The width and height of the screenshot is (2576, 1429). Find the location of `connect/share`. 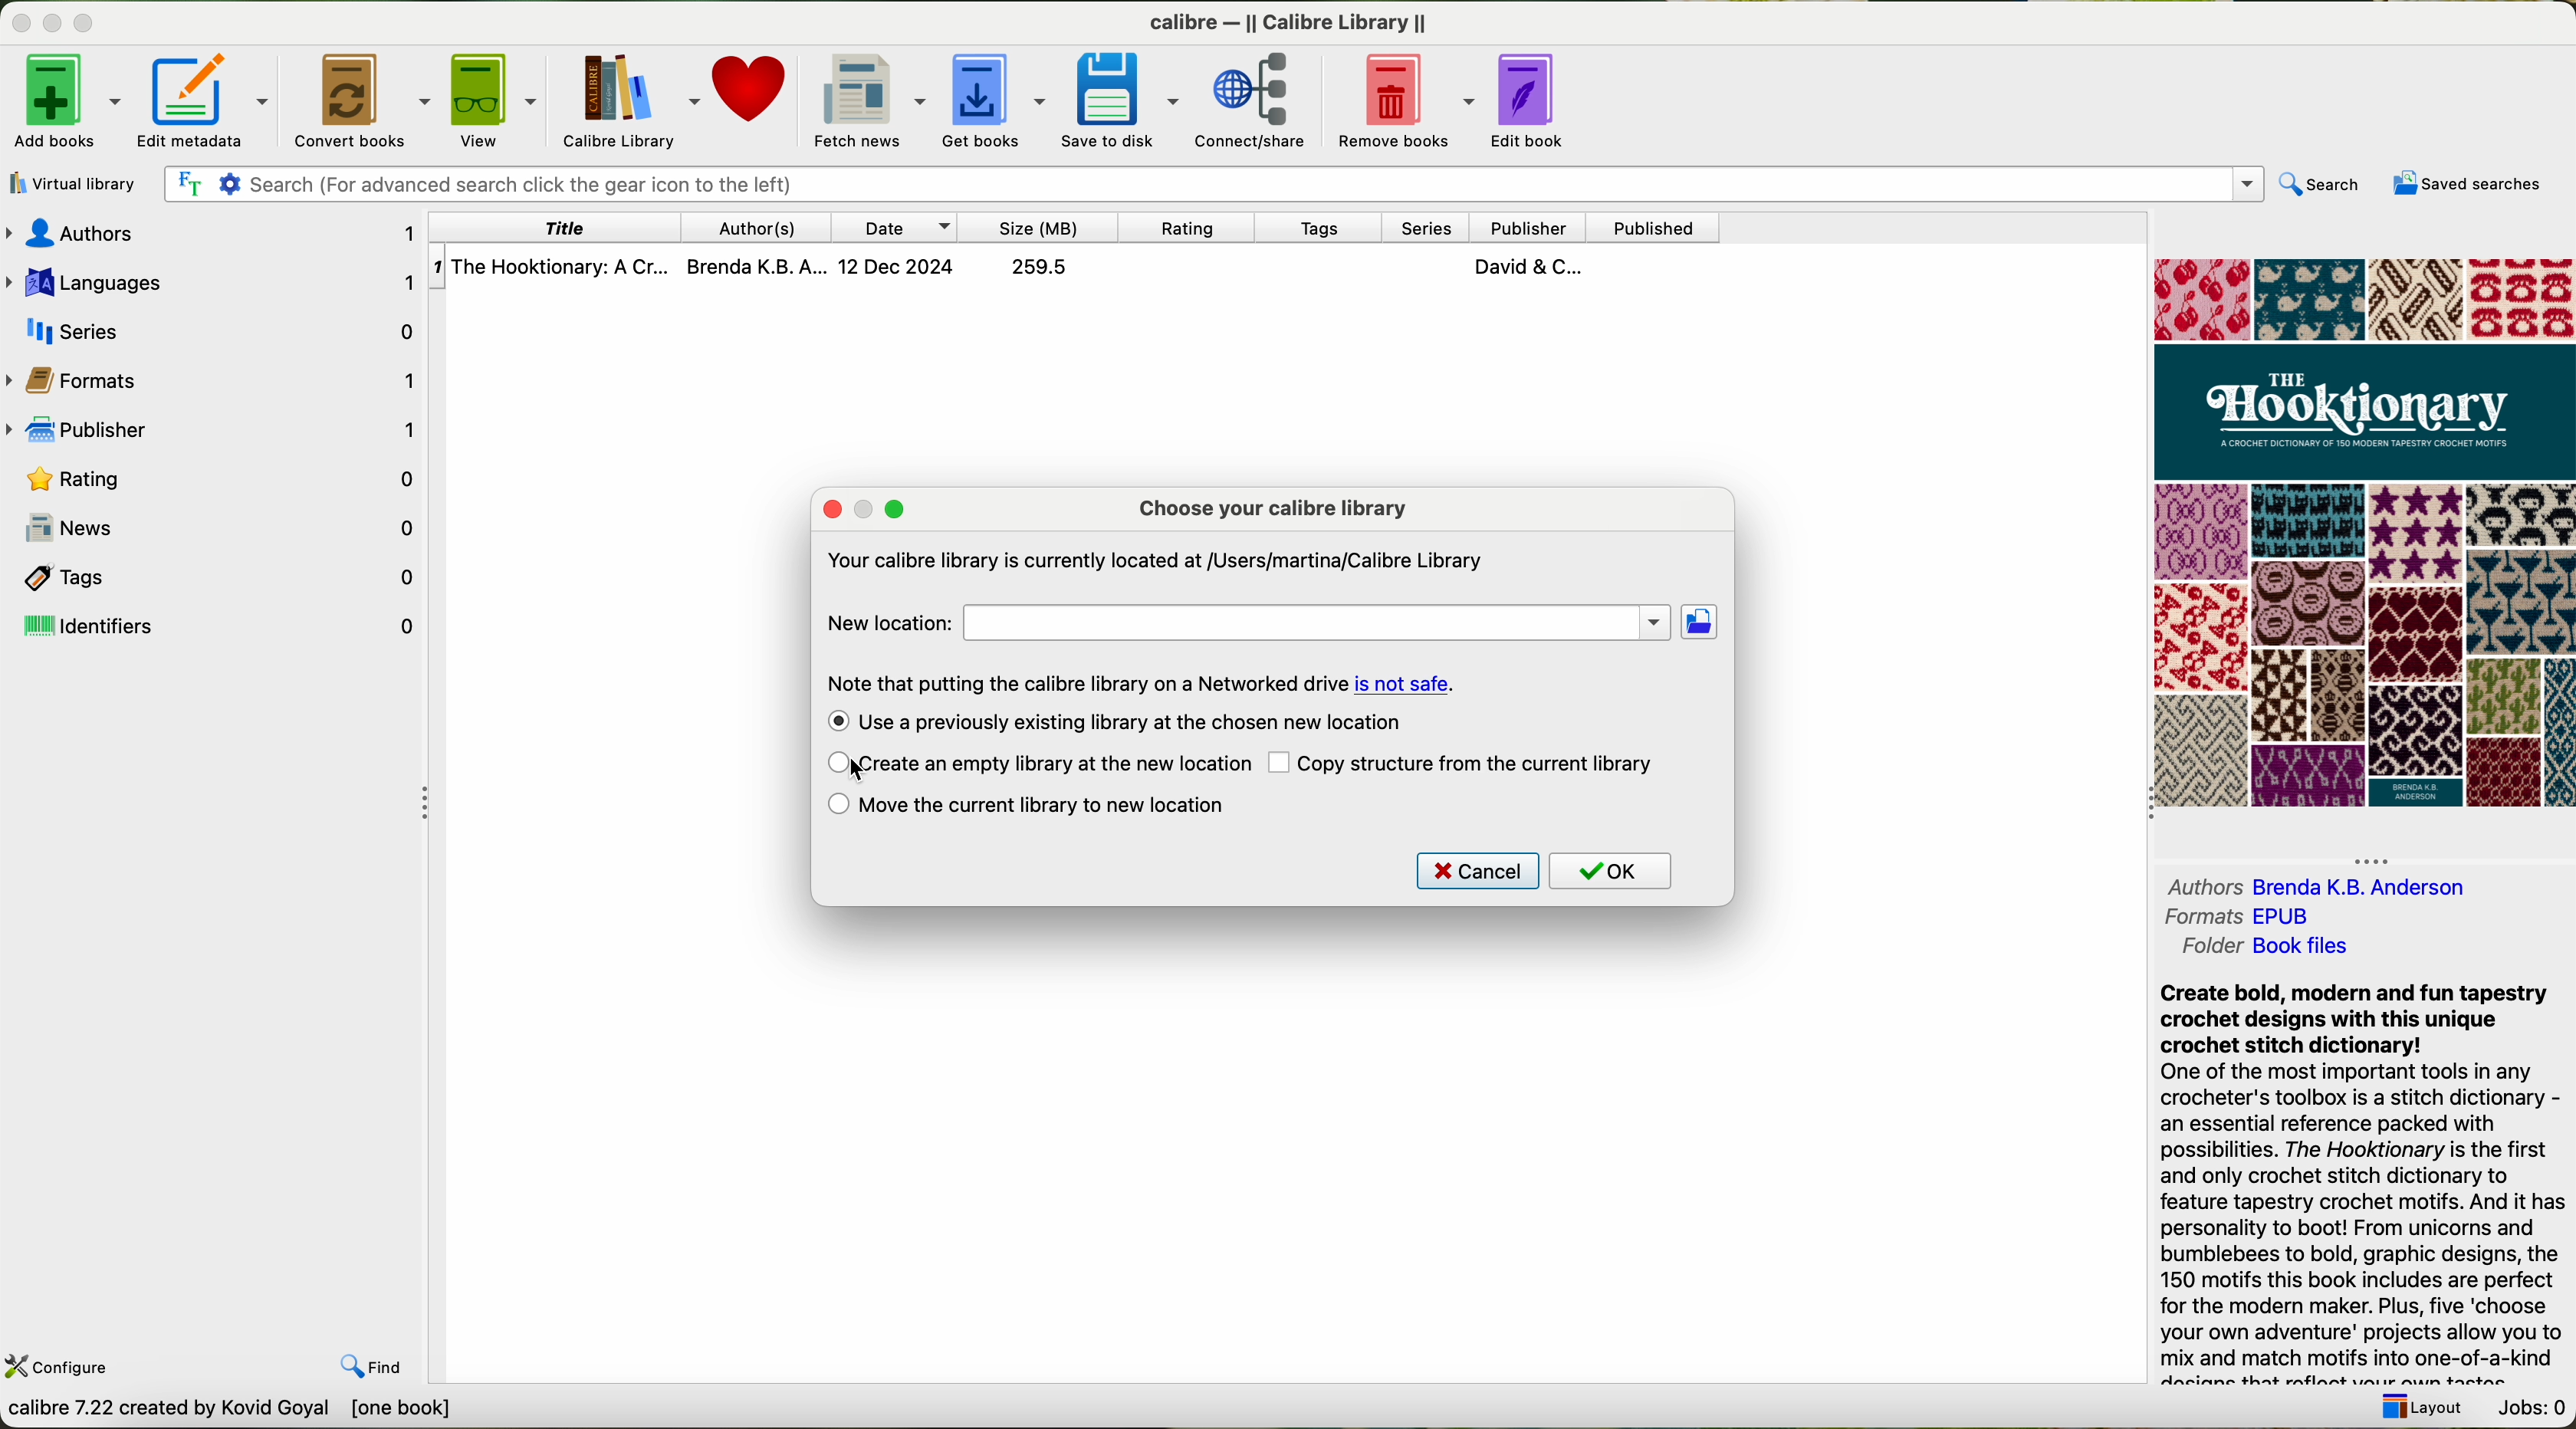

connect/share is located at coordinates (1252, 101).